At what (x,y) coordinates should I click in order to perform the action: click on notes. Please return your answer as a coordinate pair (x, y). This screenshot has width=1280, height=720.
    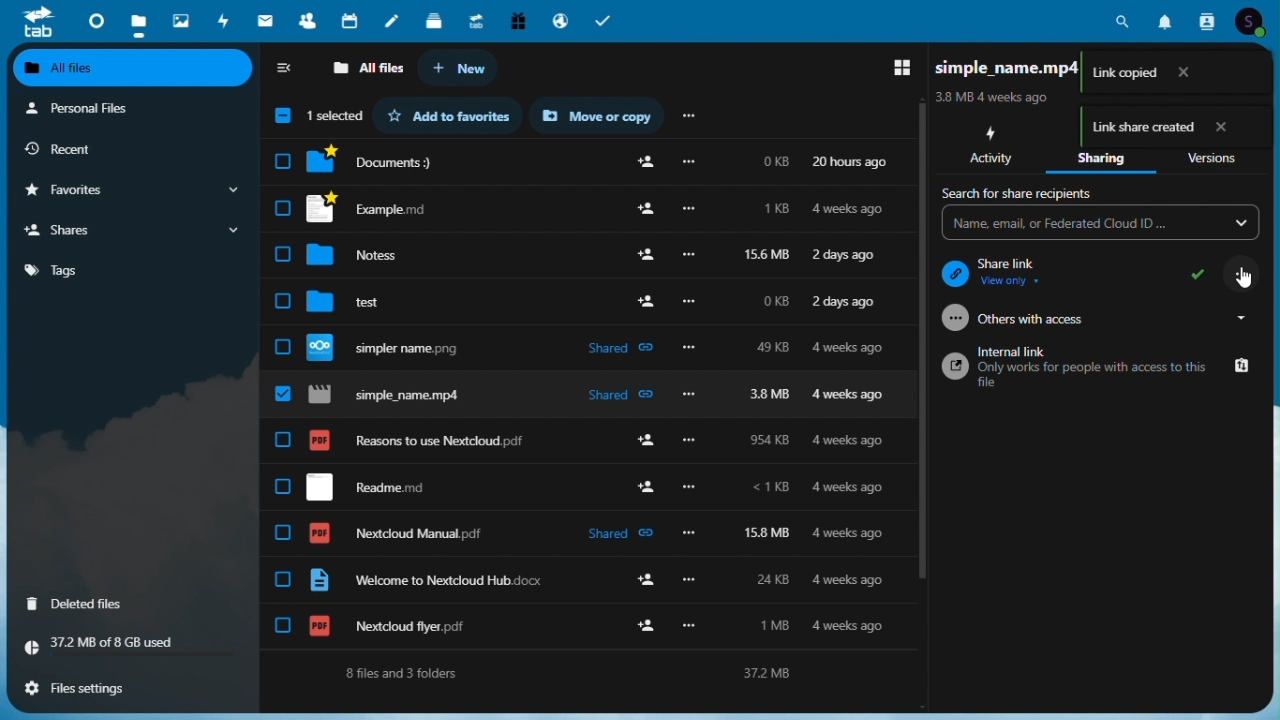
    Looking at the image, I should click on (393, 22).